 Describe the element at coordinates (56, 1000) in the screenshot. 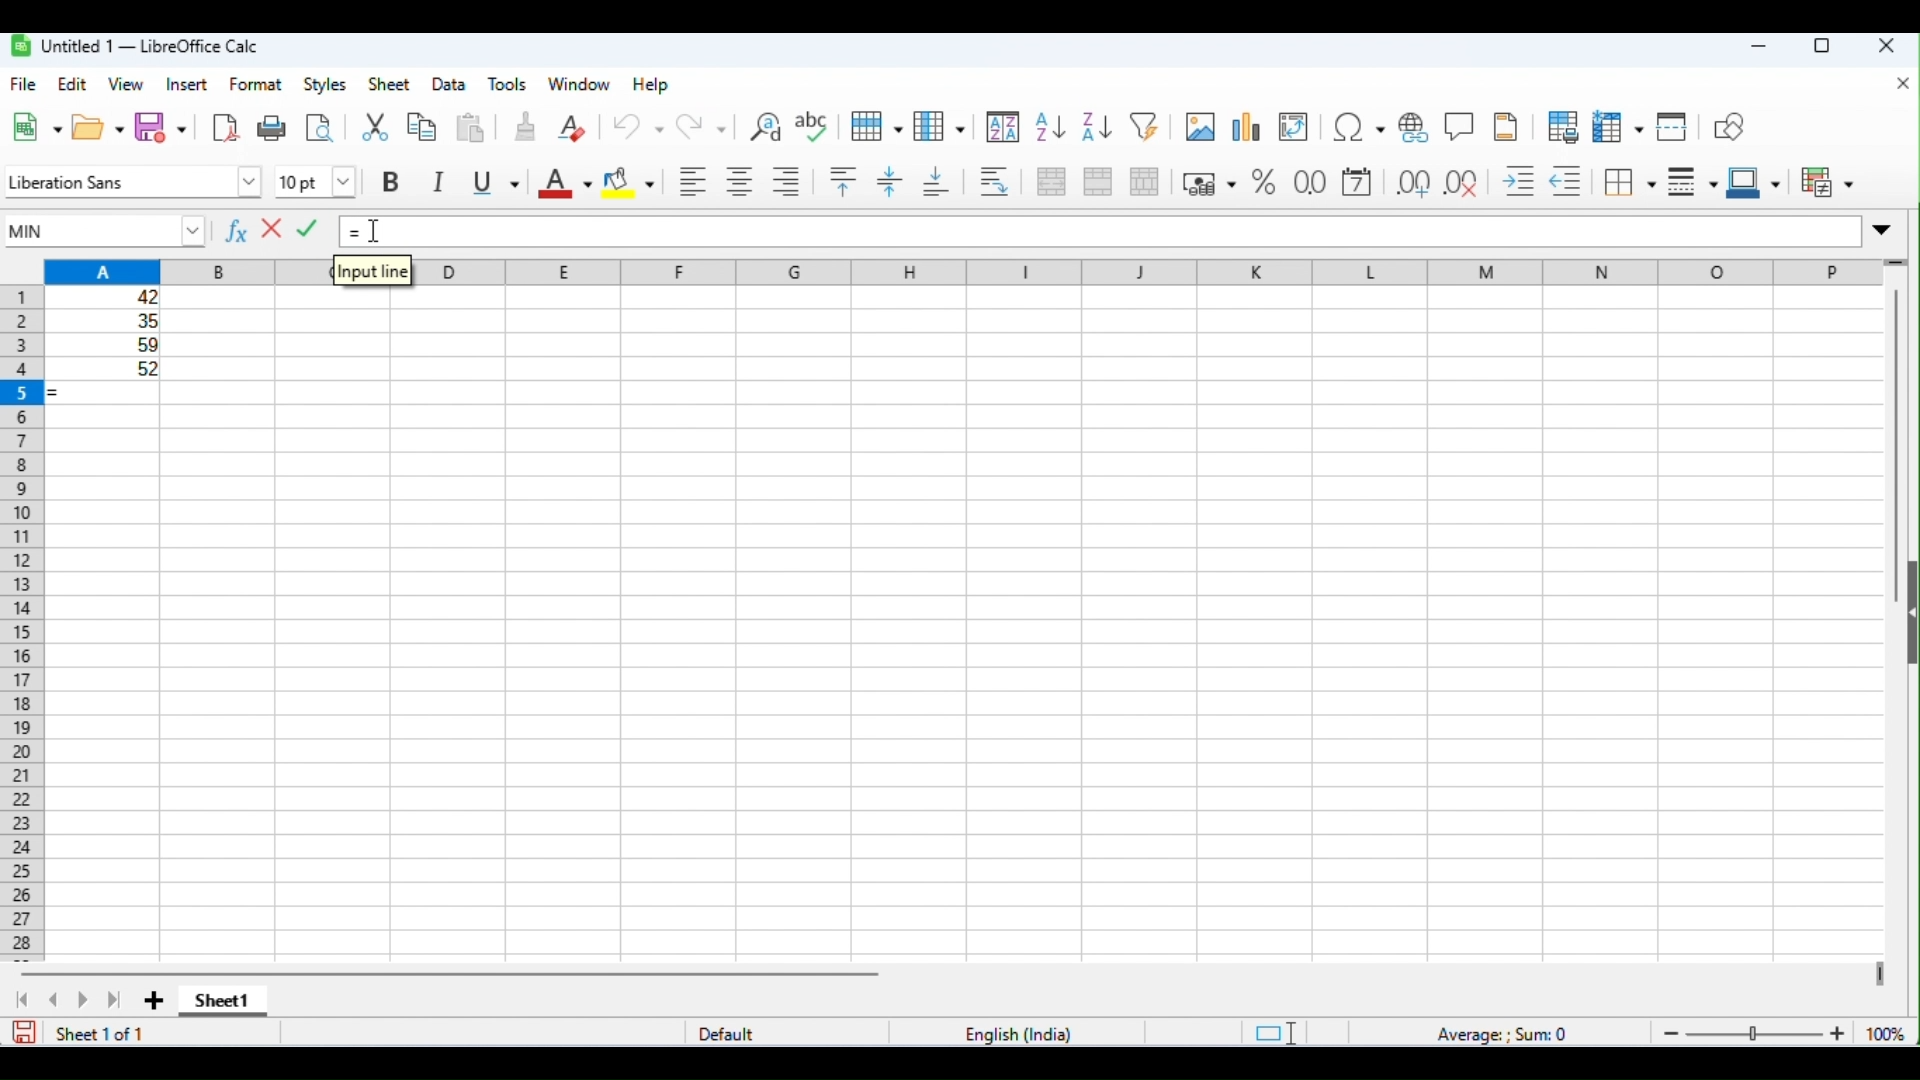

I see `previous sheet` at that location.